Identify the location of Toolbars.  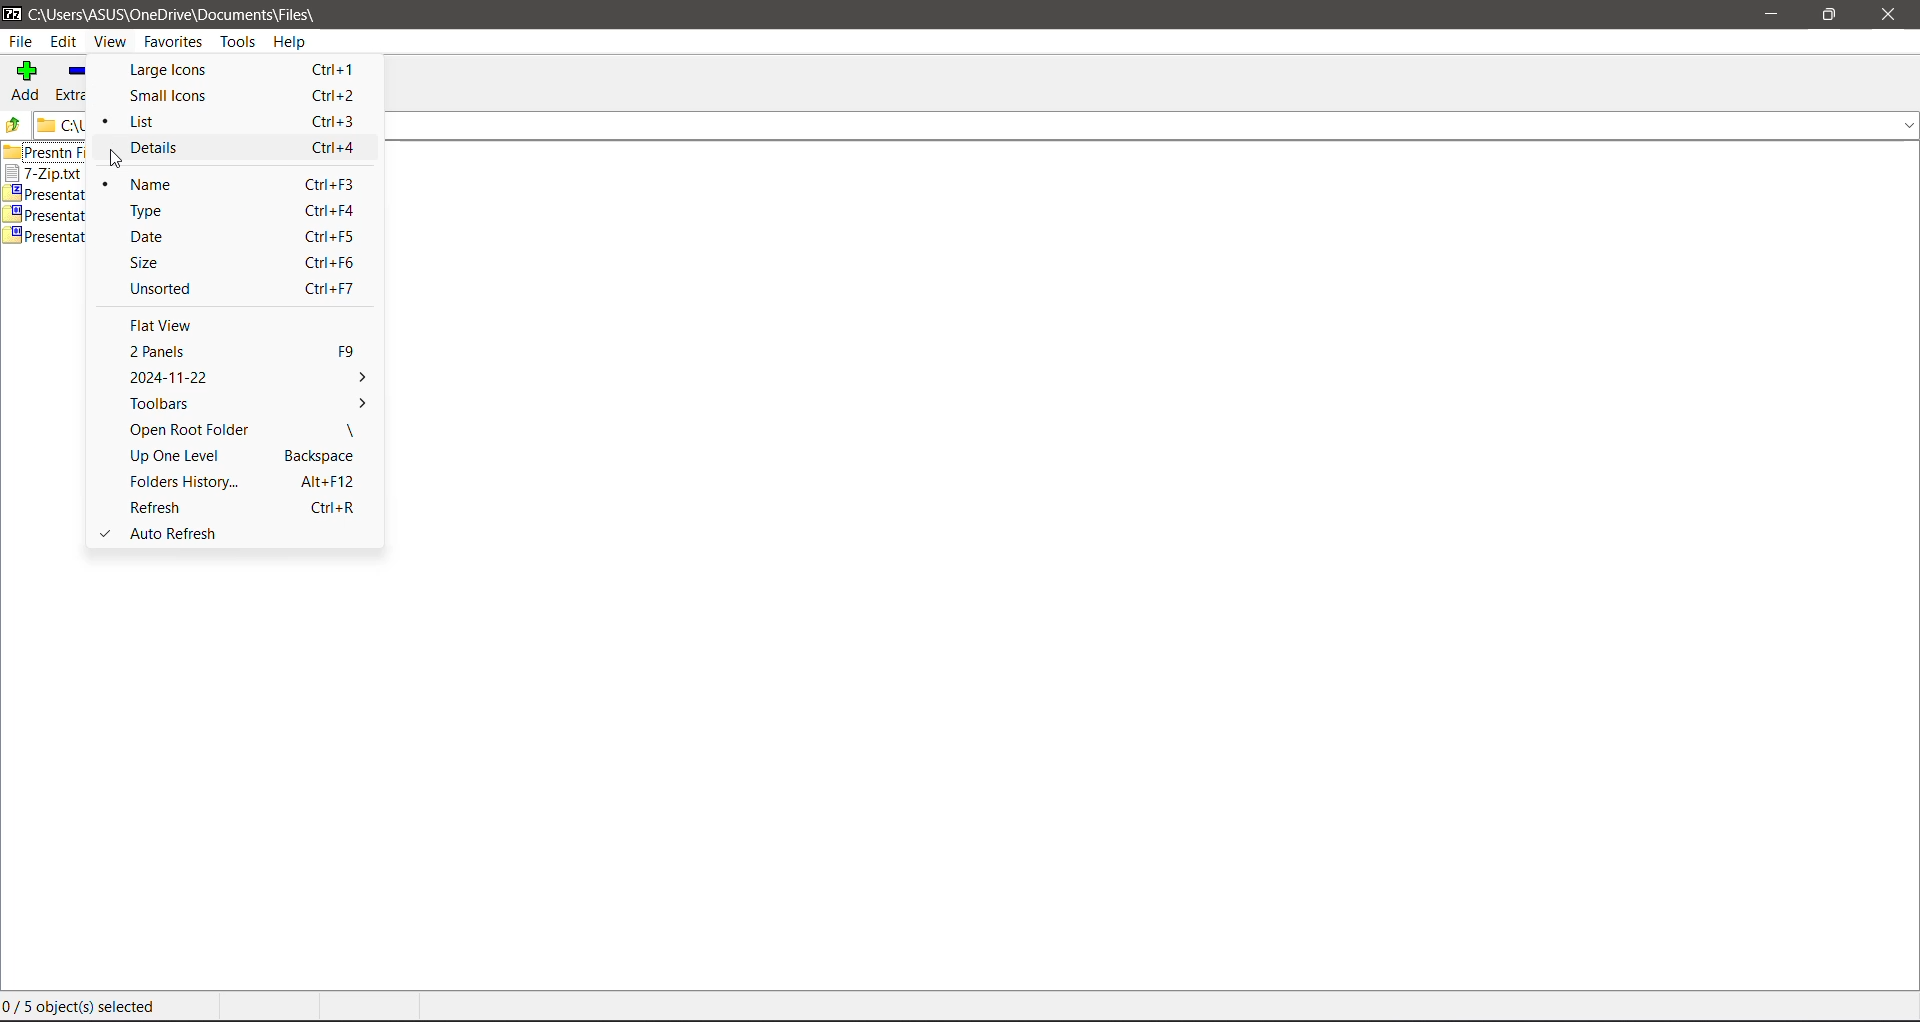
(171, 405).